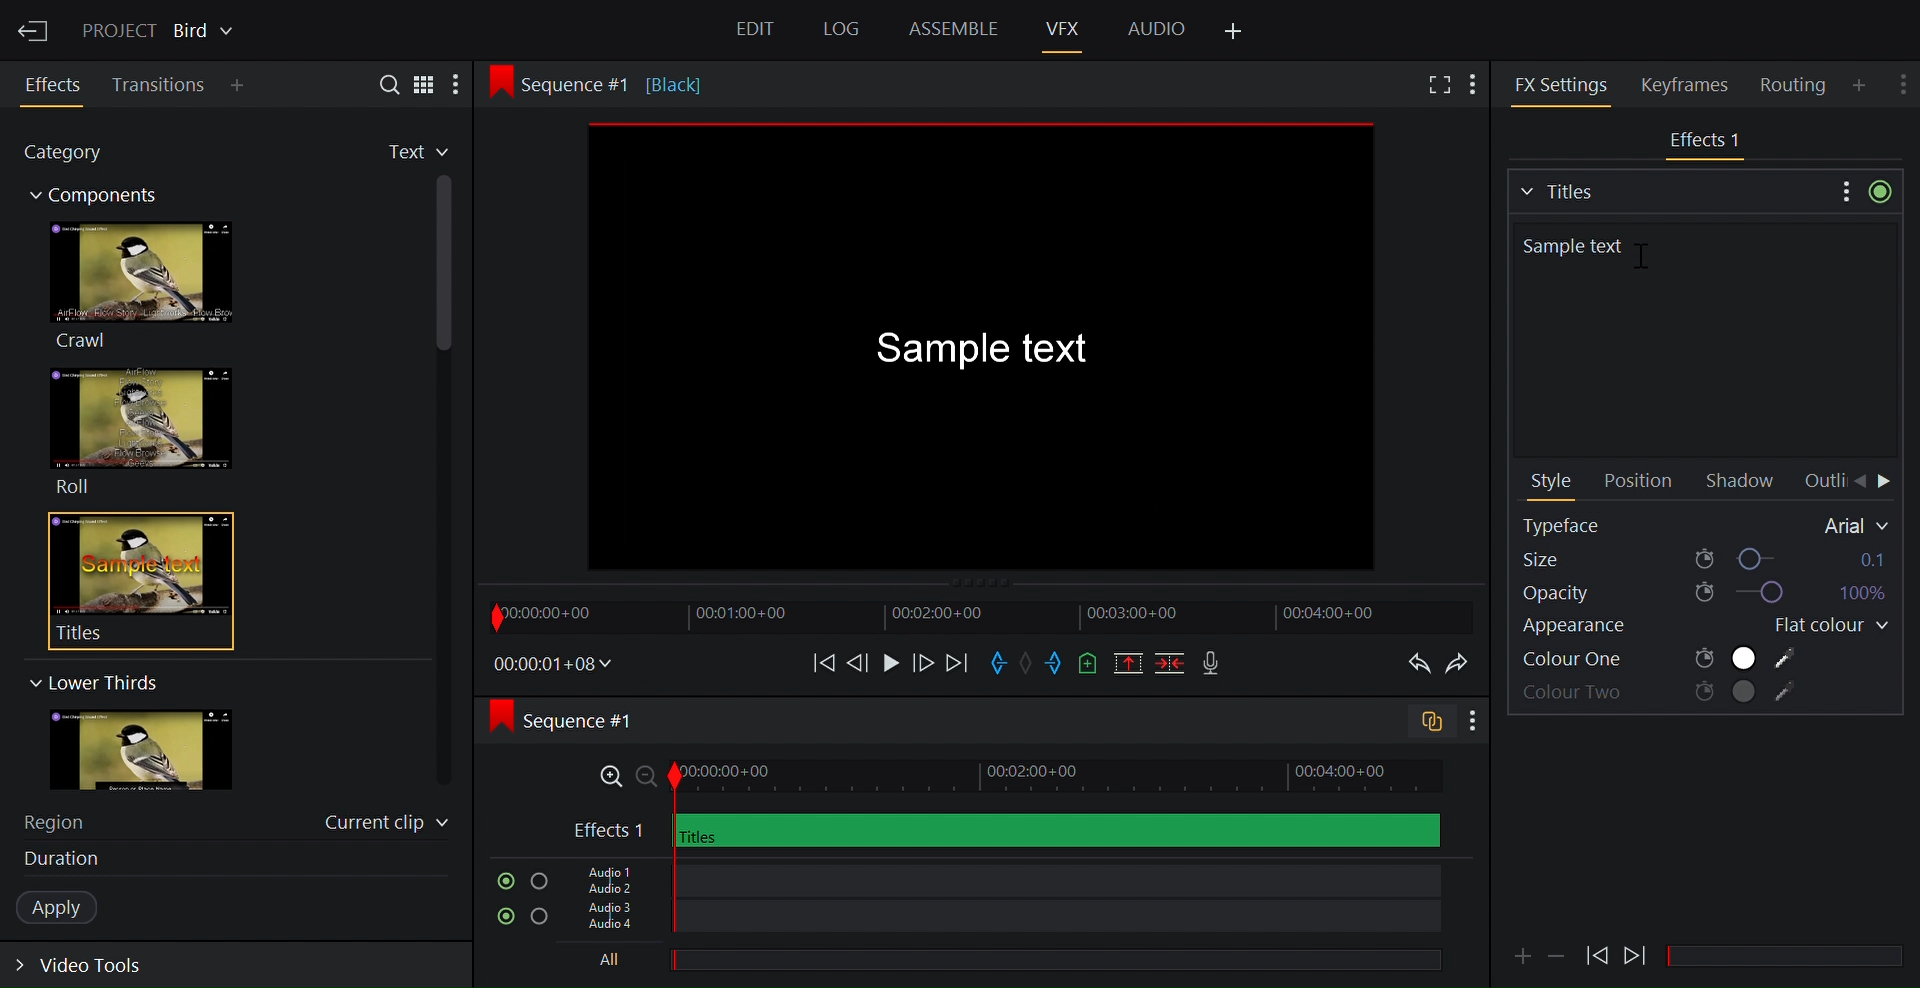  What do you see at coordinates (541, 919) in the screenshot?
I see `Solo this track` at bounding box center [541, 919].